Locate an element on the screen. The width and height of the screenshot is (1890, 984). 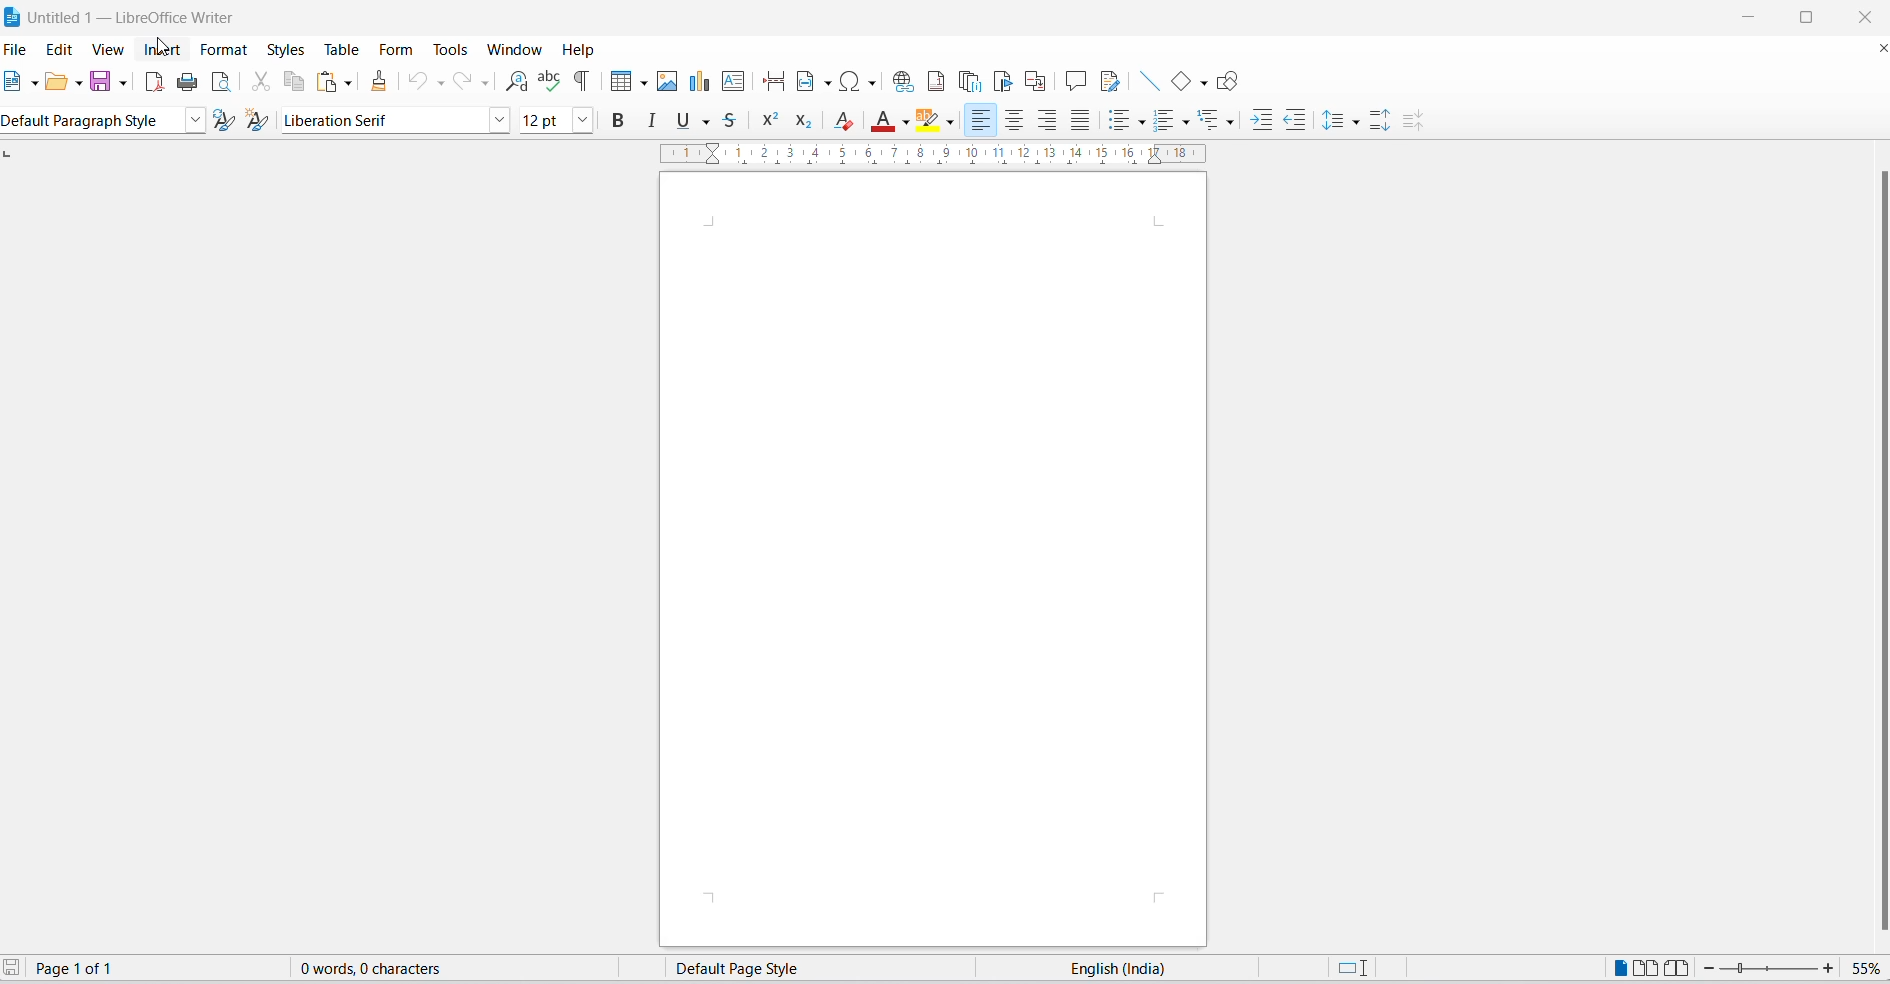
maximize is located at coordinates (1806, 19).